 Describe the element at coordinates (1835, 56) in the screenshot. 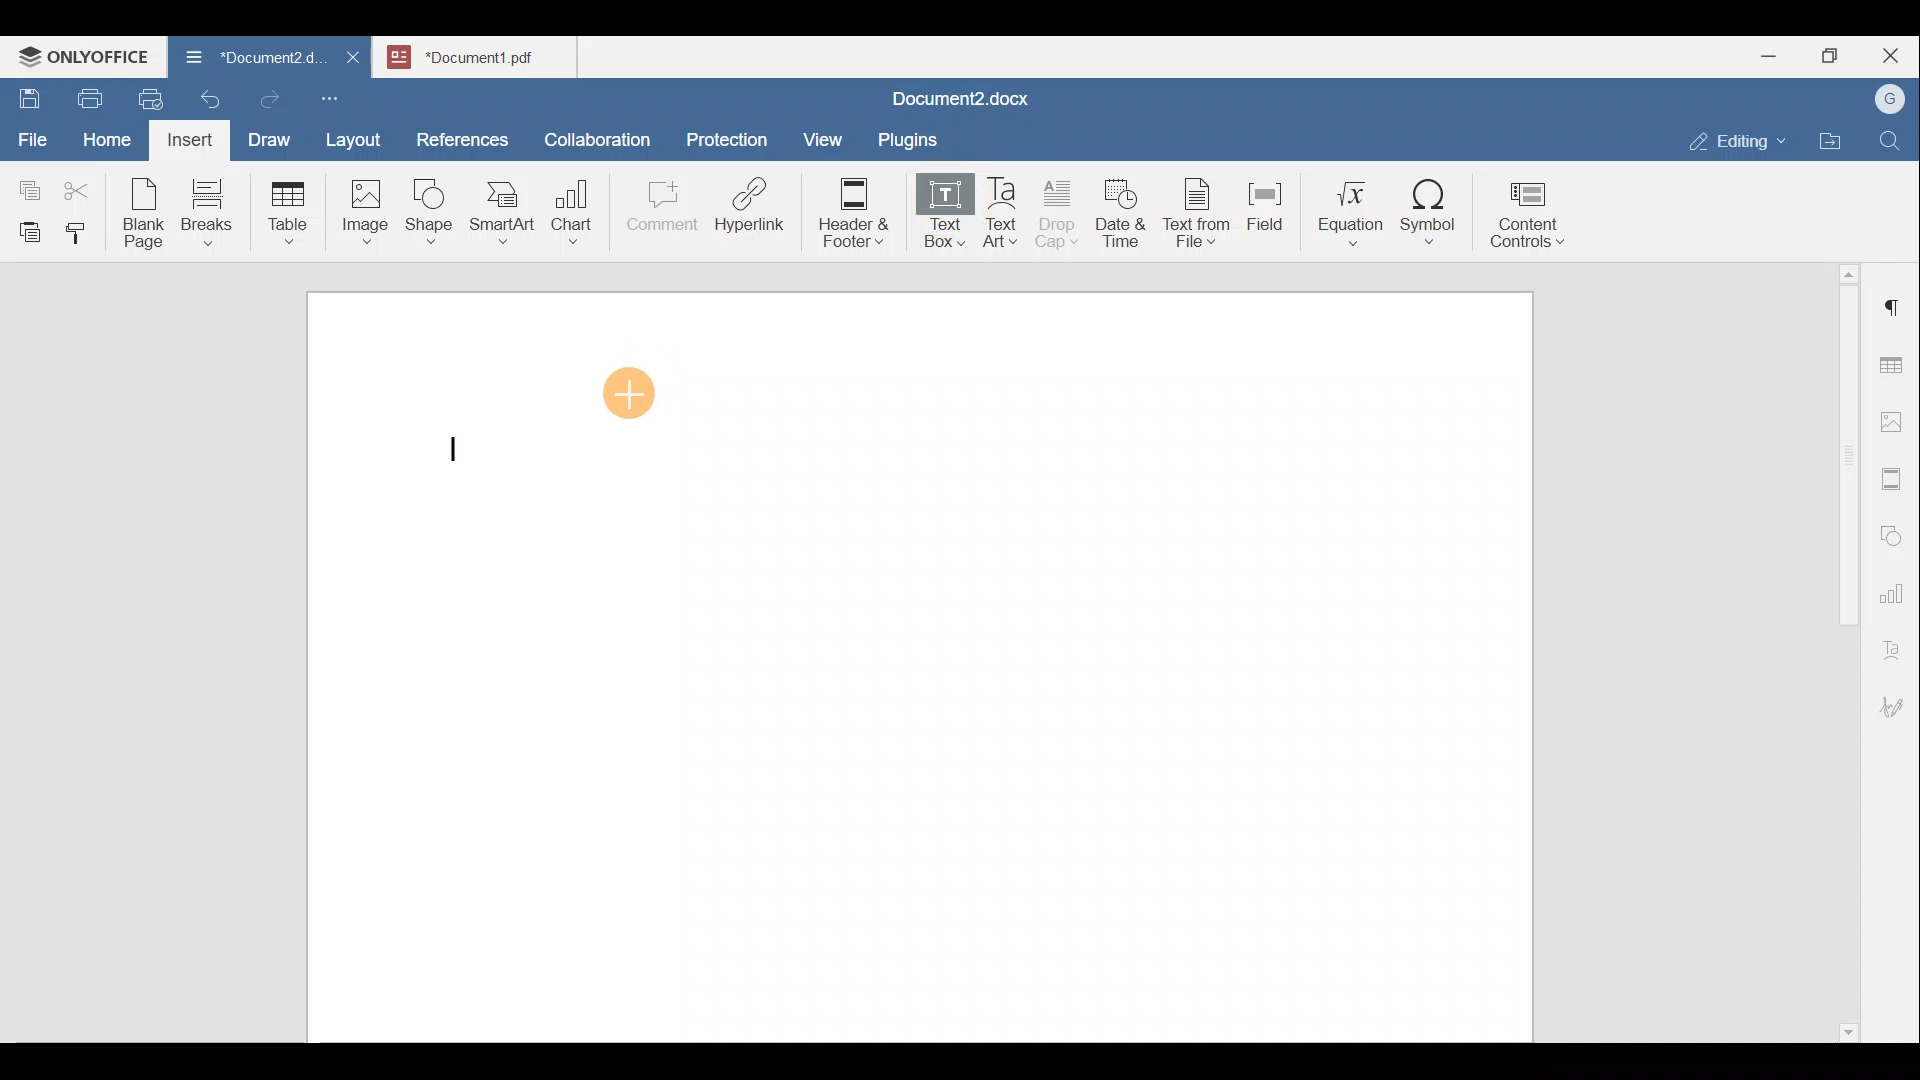

I see `Maximize` at that location.